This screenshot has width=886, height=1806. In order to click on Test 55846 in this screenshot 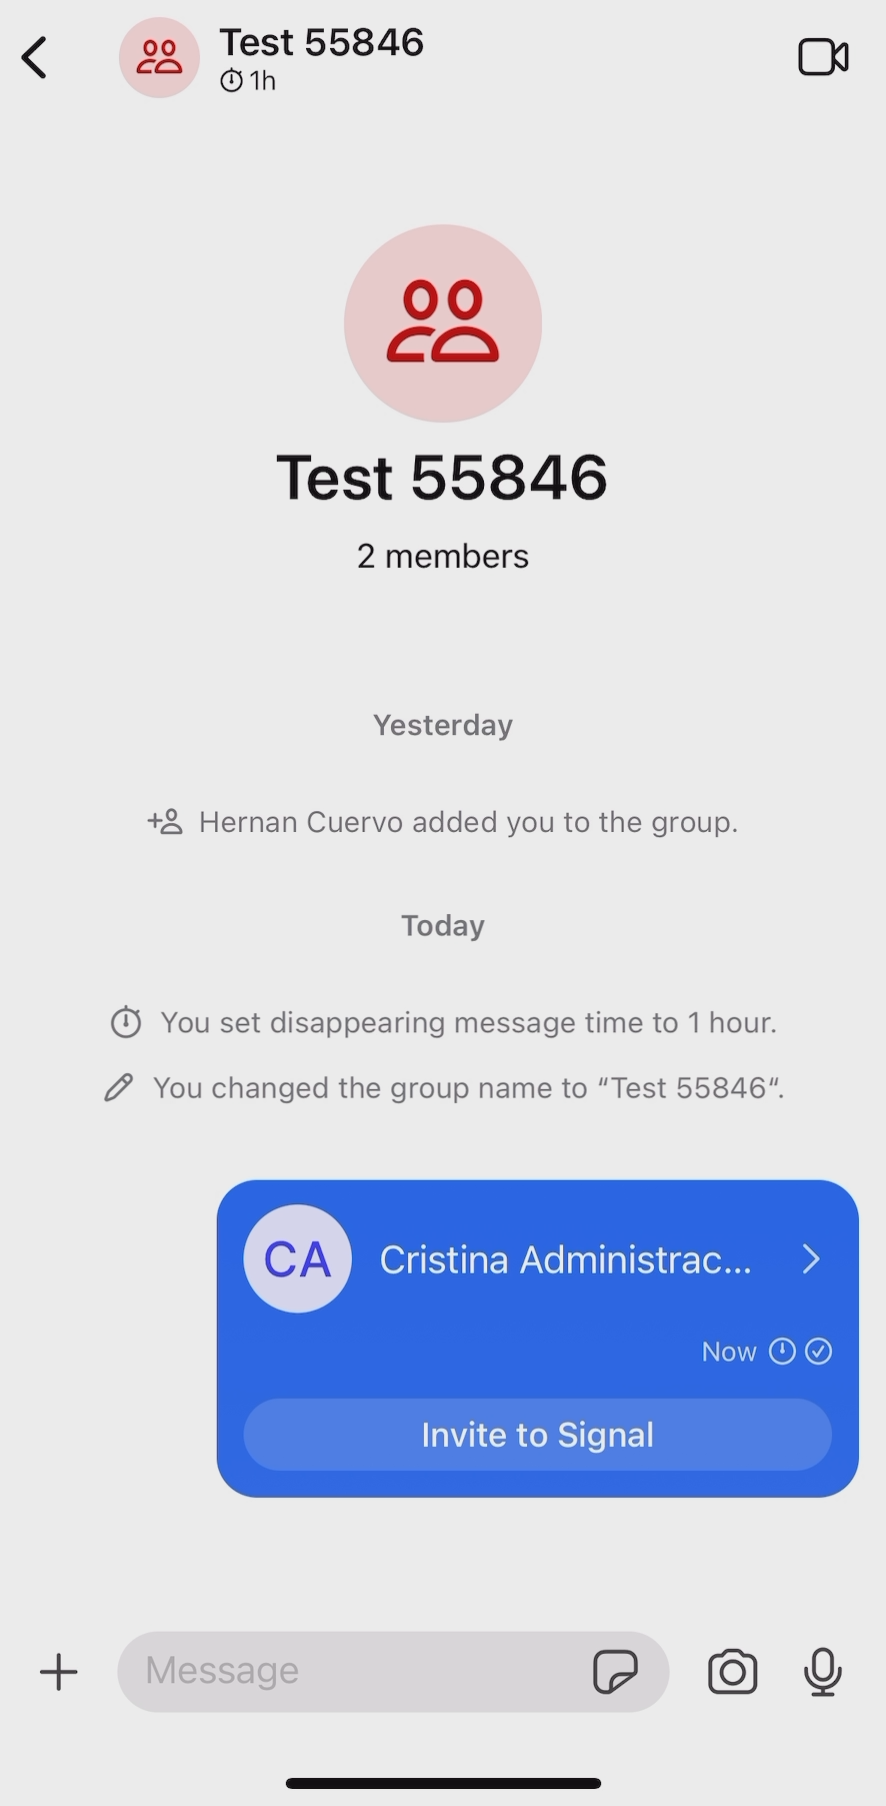, I will do `click(443, 366)`.